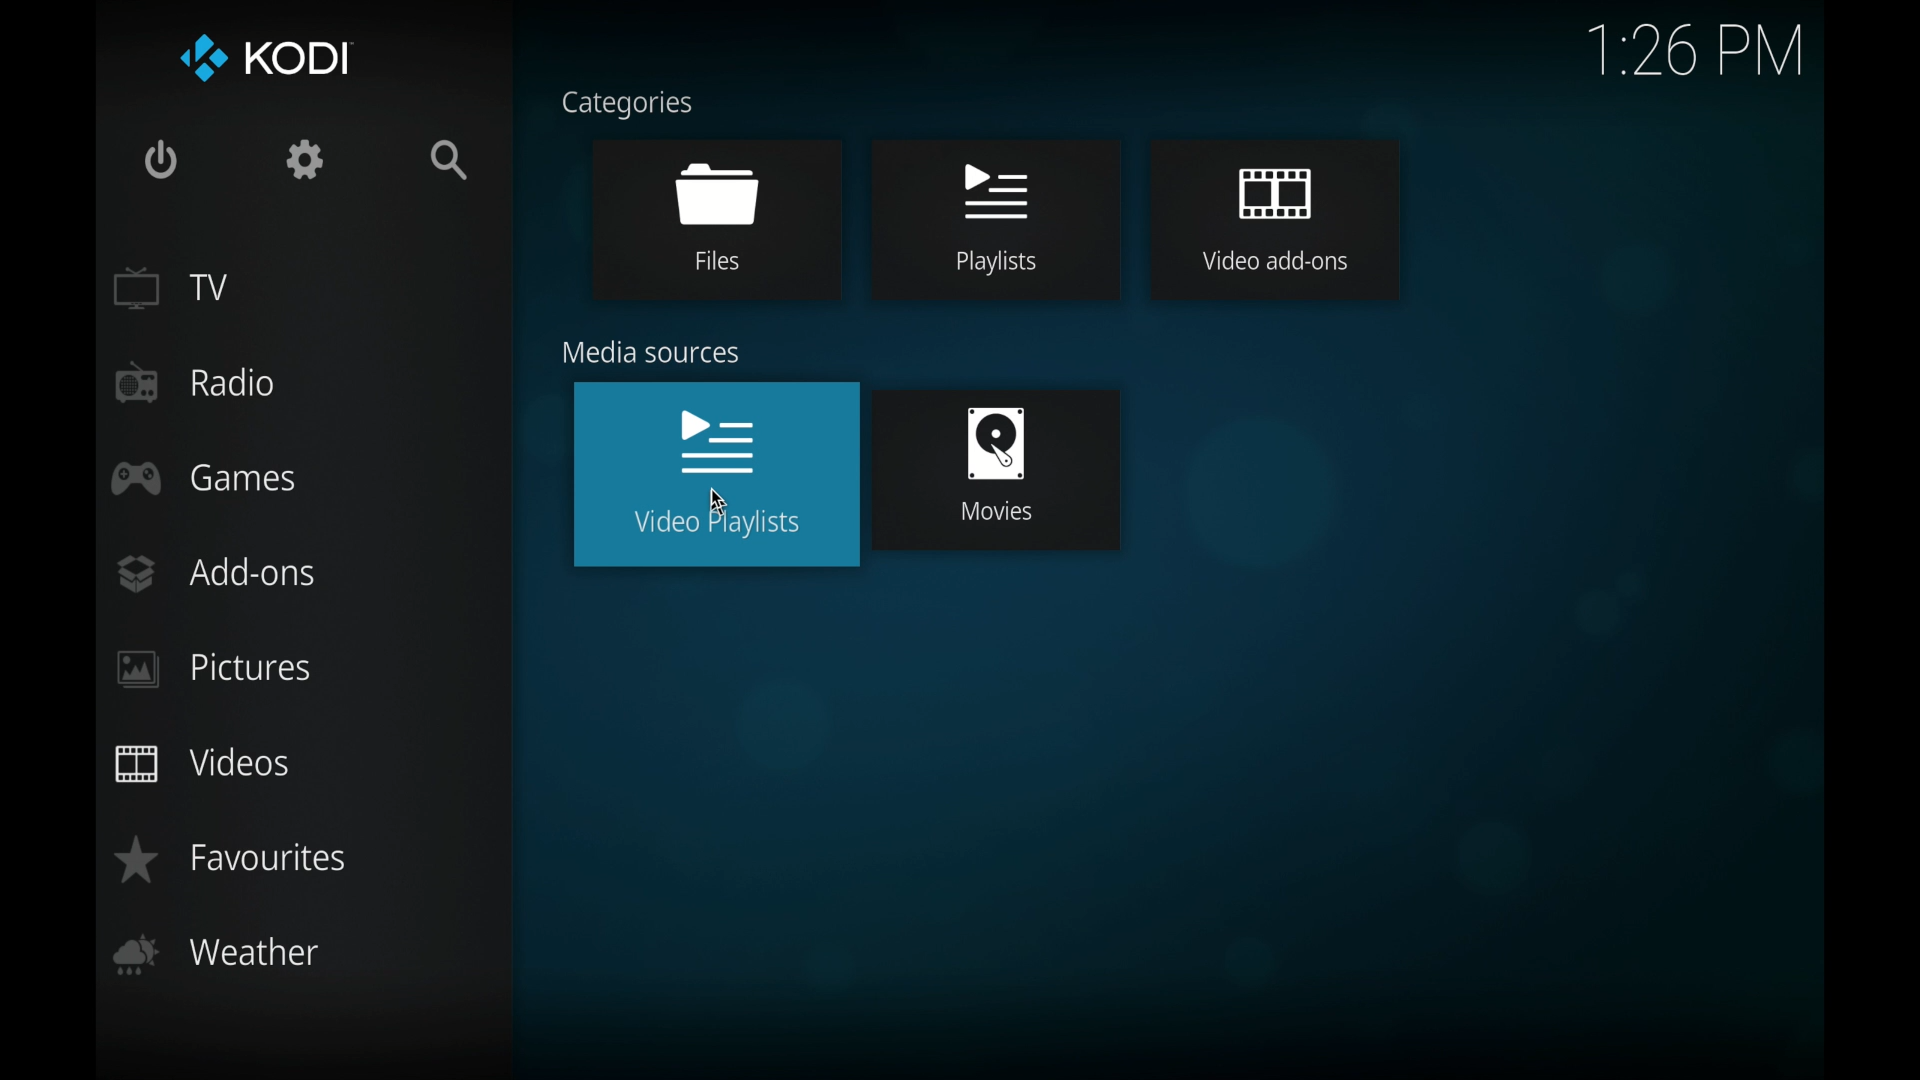 This screenshot has width=1920, height=1080. What do you see at coordinates (215, 669) in the screenshot?
I see `pictures` at bounding box center [215, 669].